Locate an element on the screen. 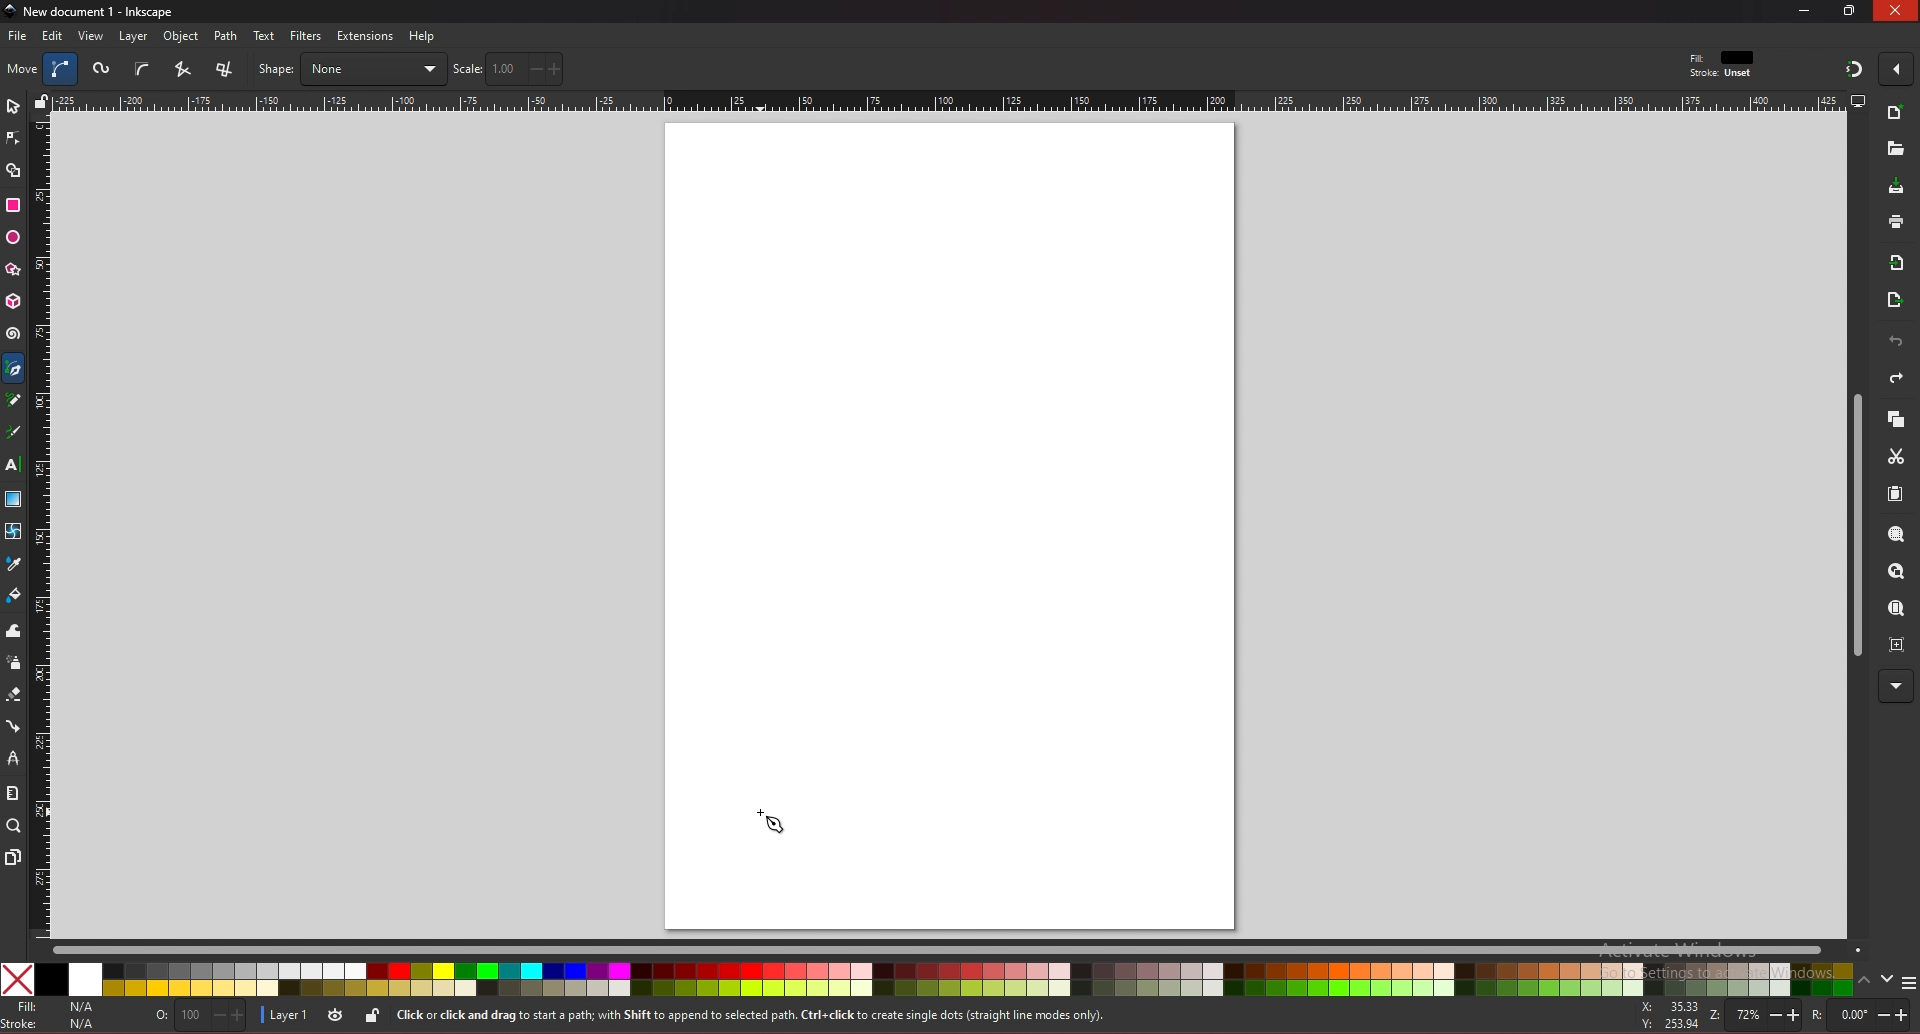 This screenshot has height=1034, width=1920. stars and polygons is located at coordinates (14, 270).